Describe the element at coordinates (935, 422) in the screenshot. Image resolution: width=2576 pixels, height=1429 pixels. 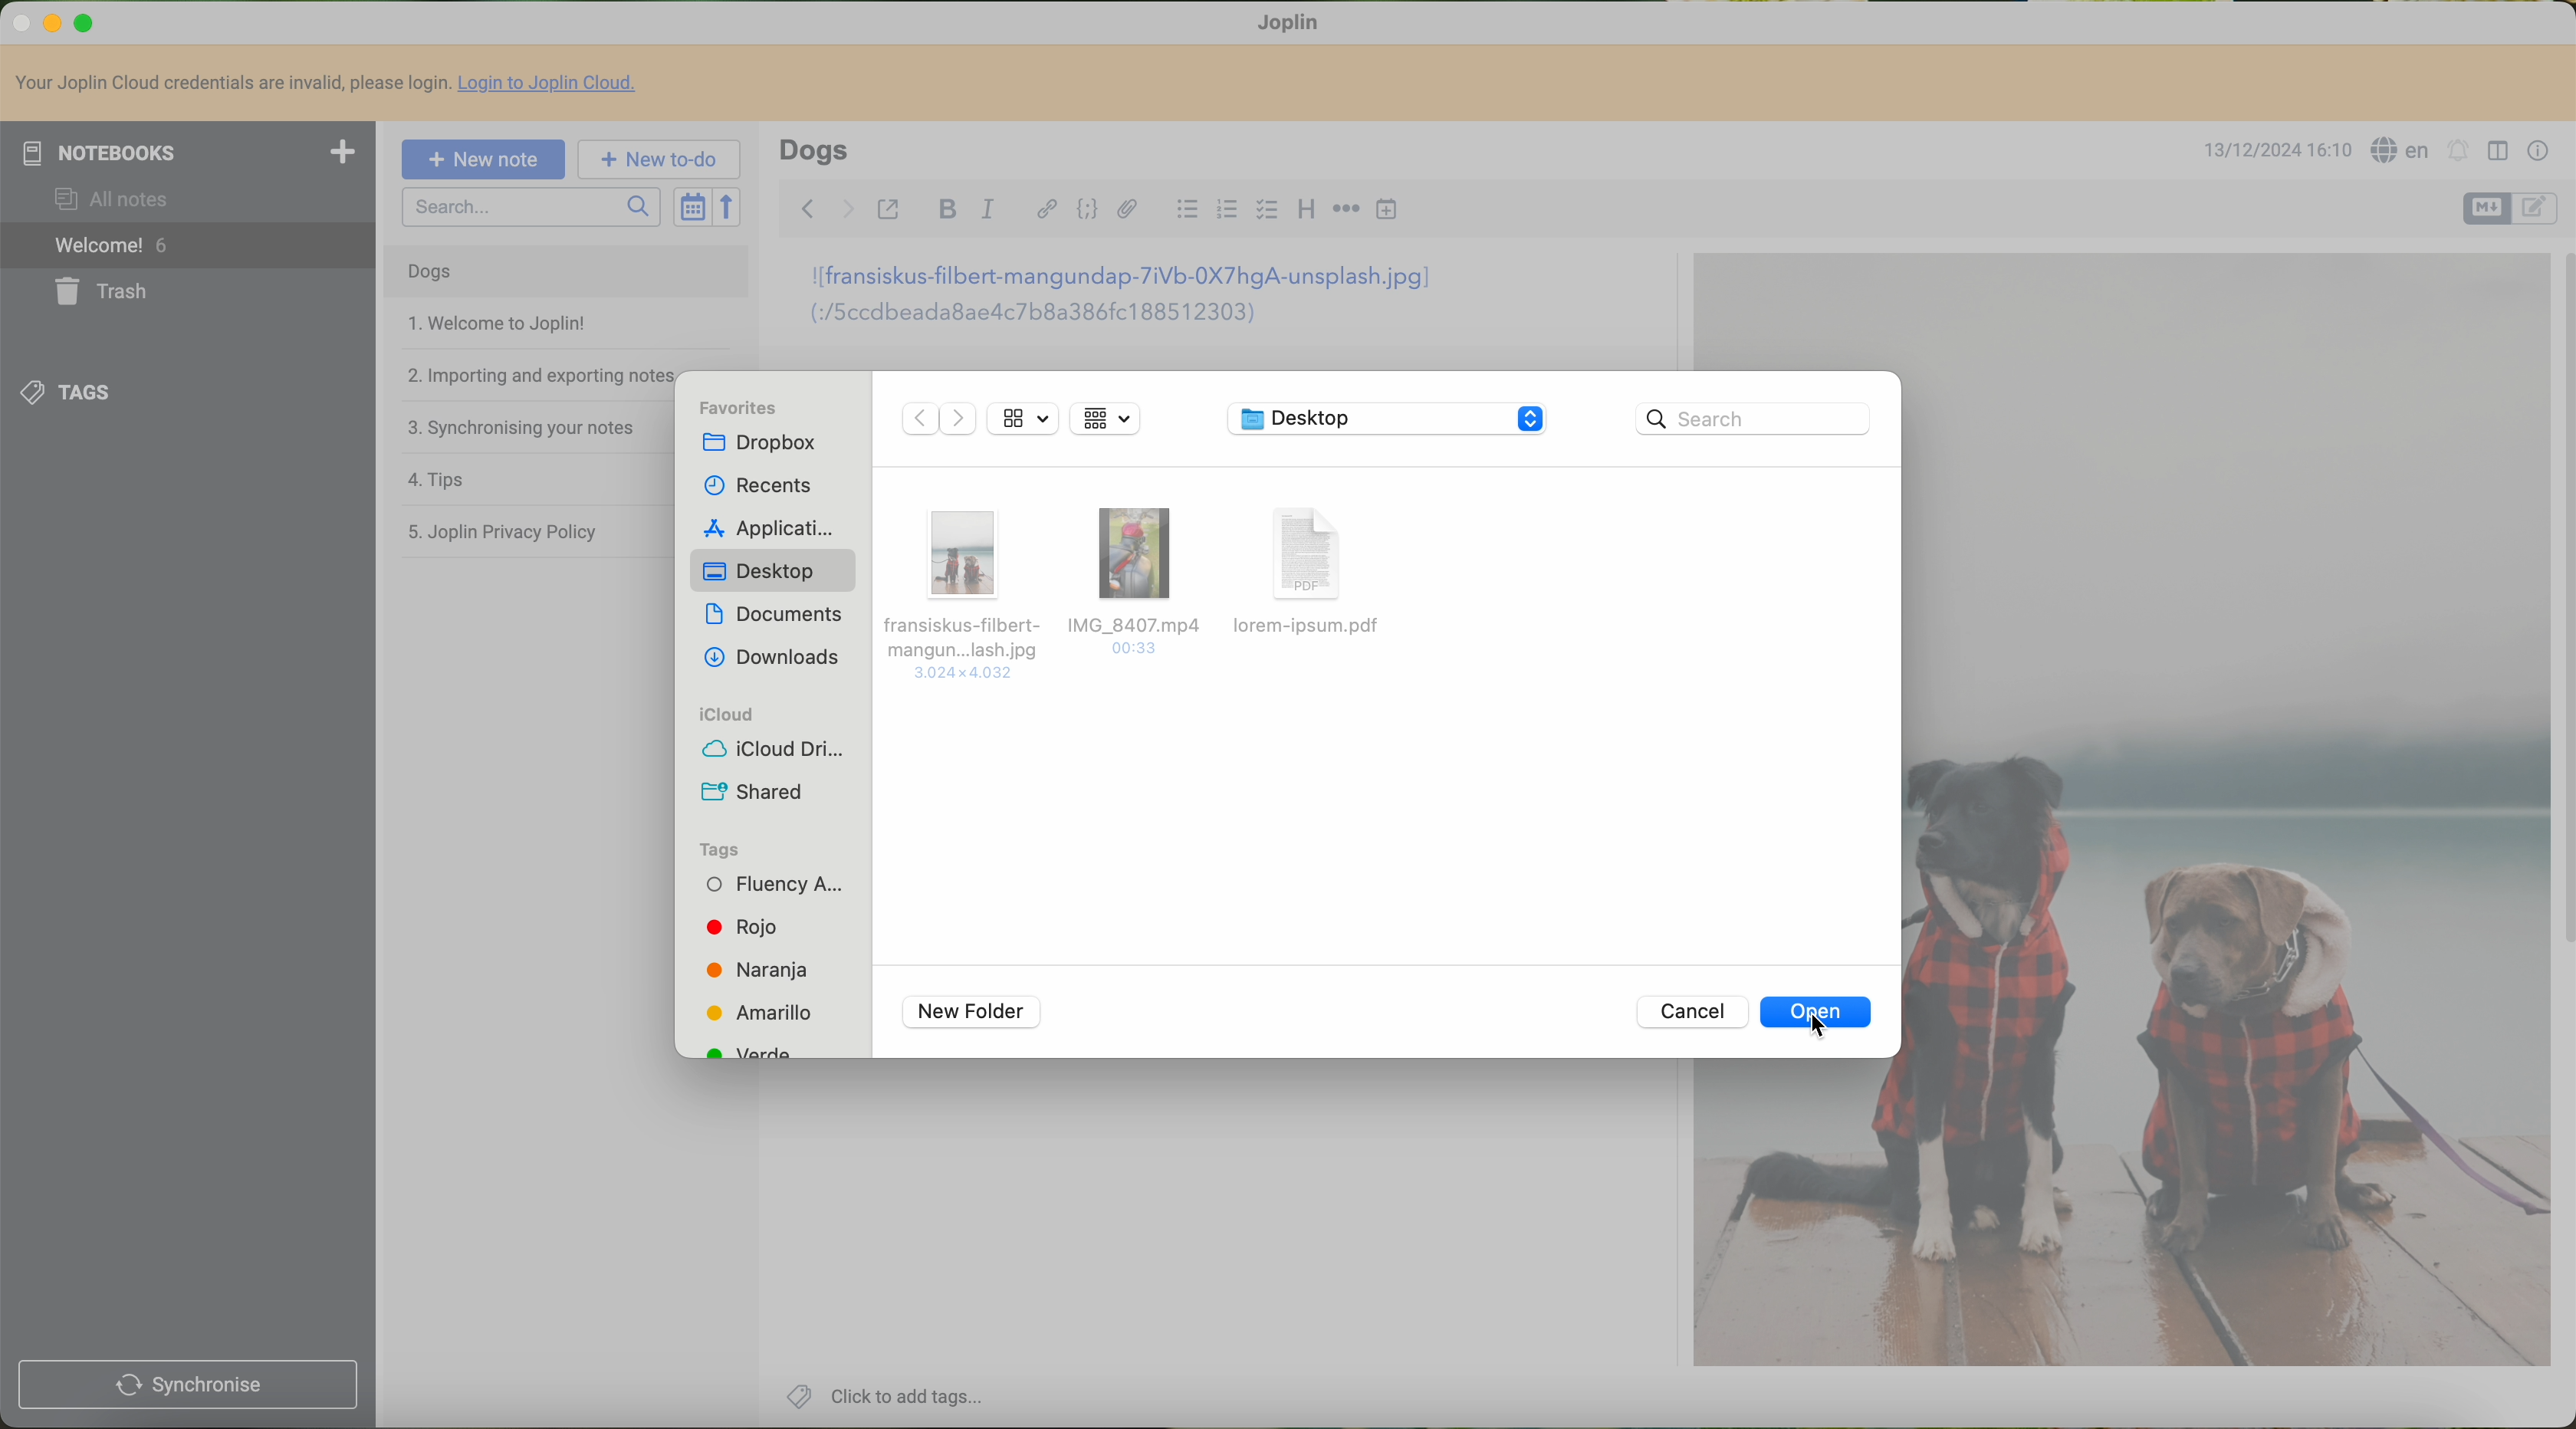
I see `navigate arrows` at that location.